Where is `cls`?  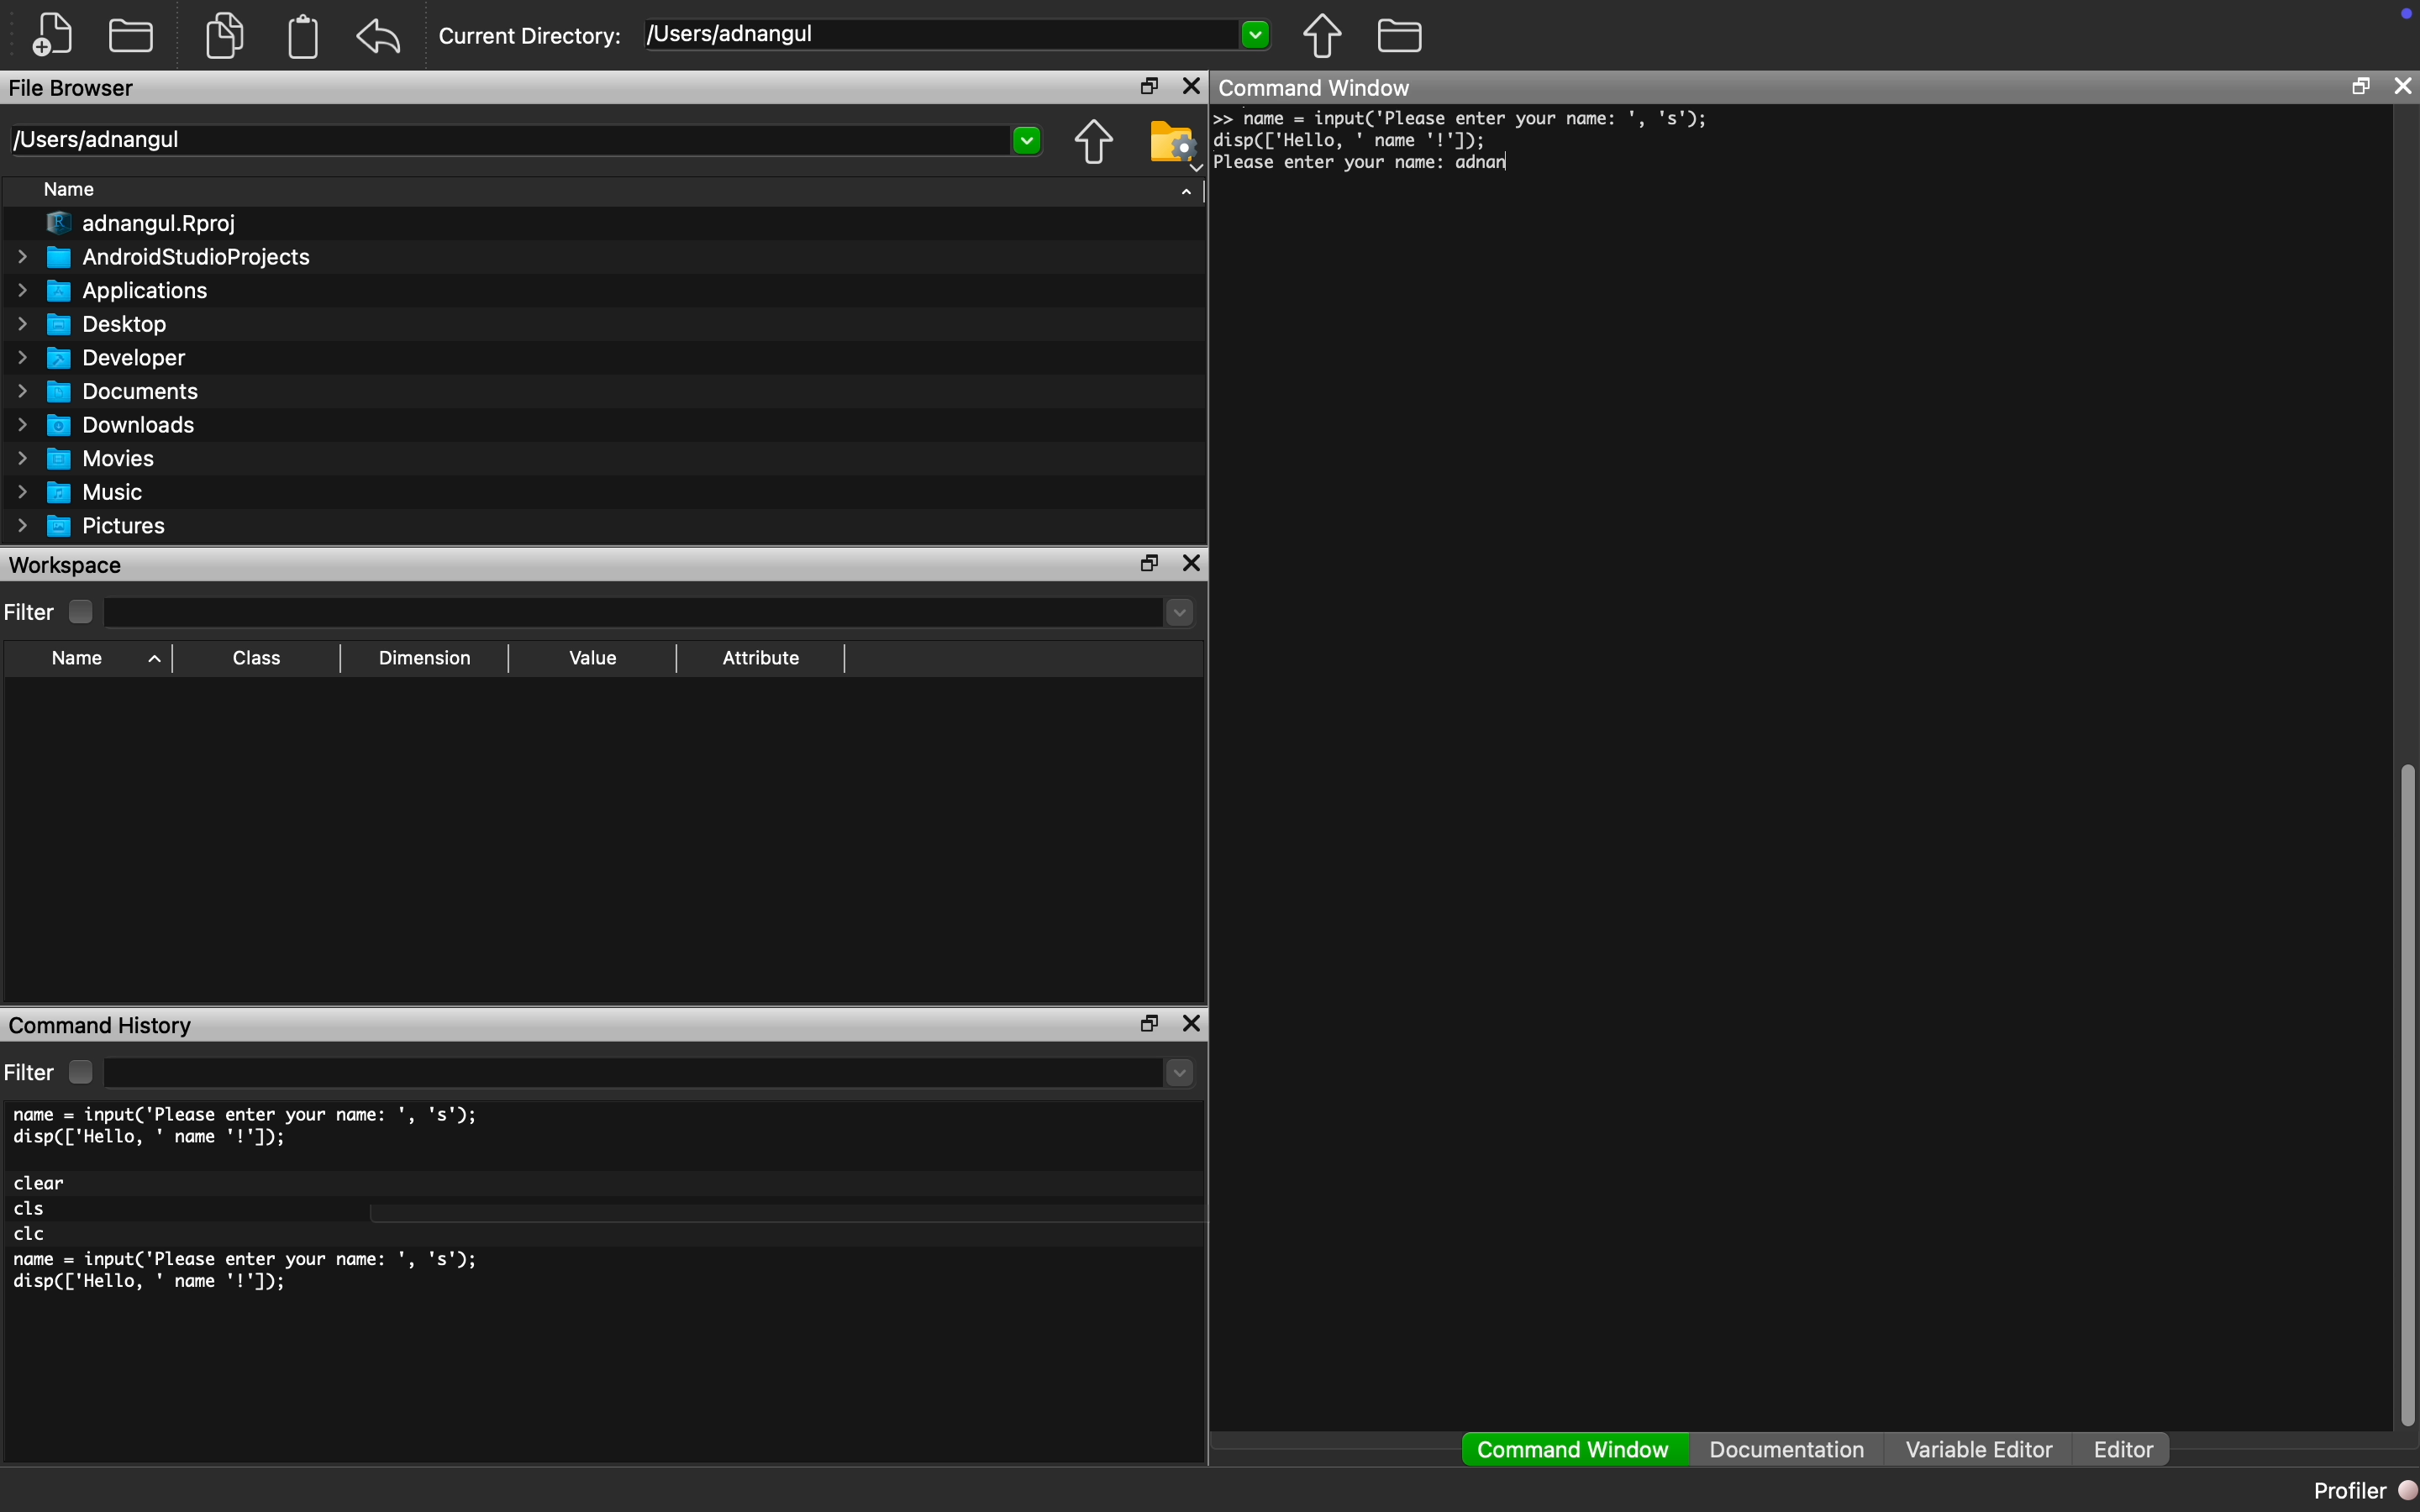
cls is located at coordinates (32, 1210).